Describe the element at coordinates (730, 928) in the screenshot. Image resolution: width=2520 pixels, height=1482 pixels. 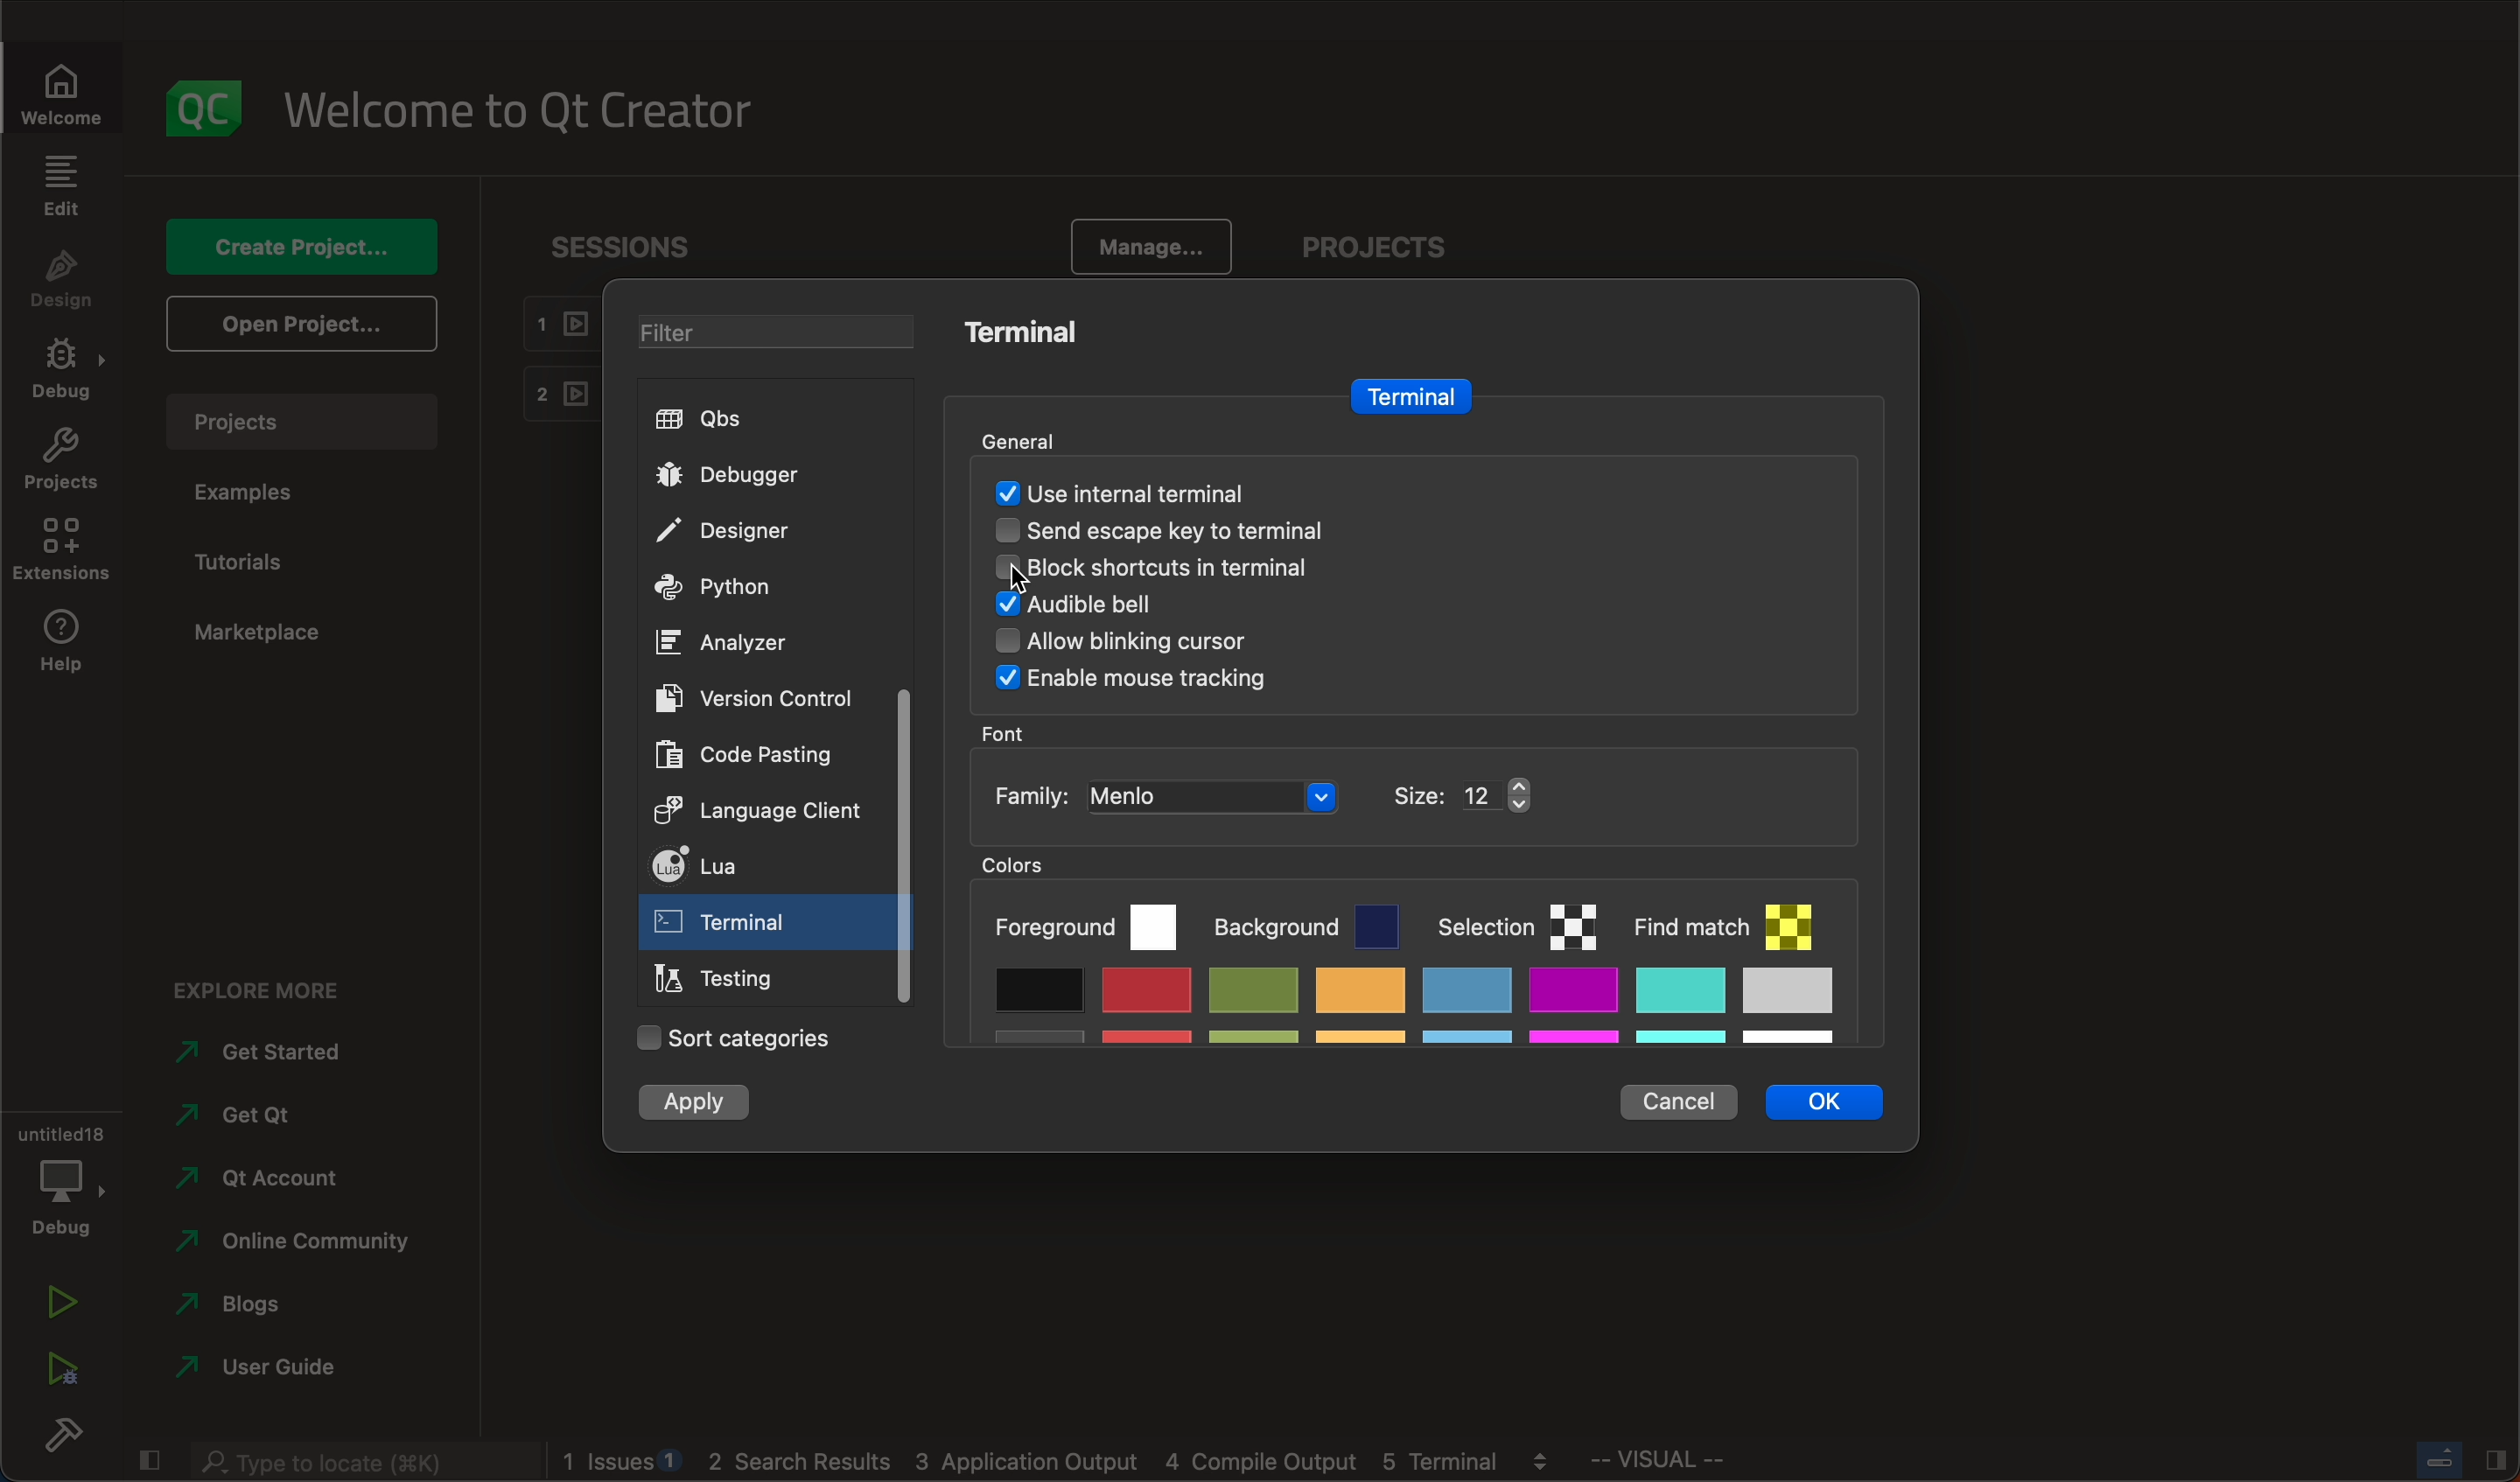
I see `on click ` at that location.